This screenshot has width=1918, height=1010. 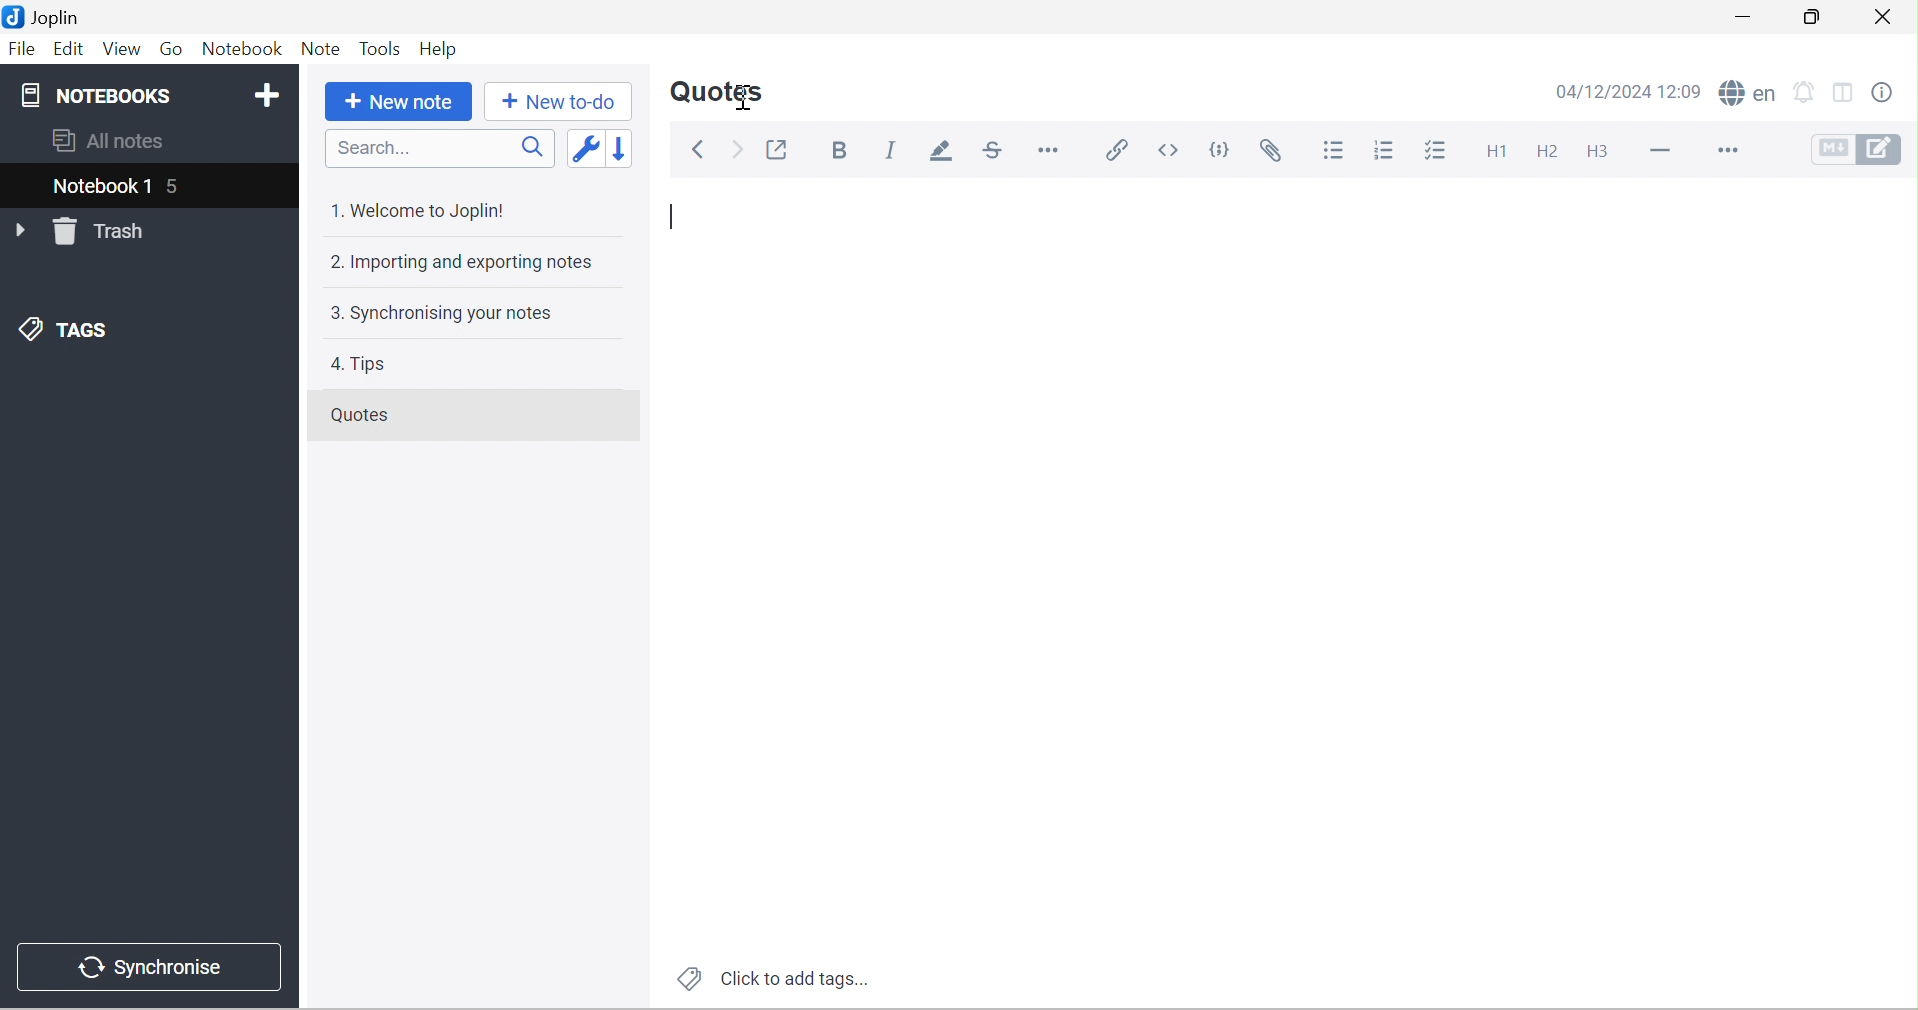 I want to click on Reverse sort order, so click(x=624, y=145).